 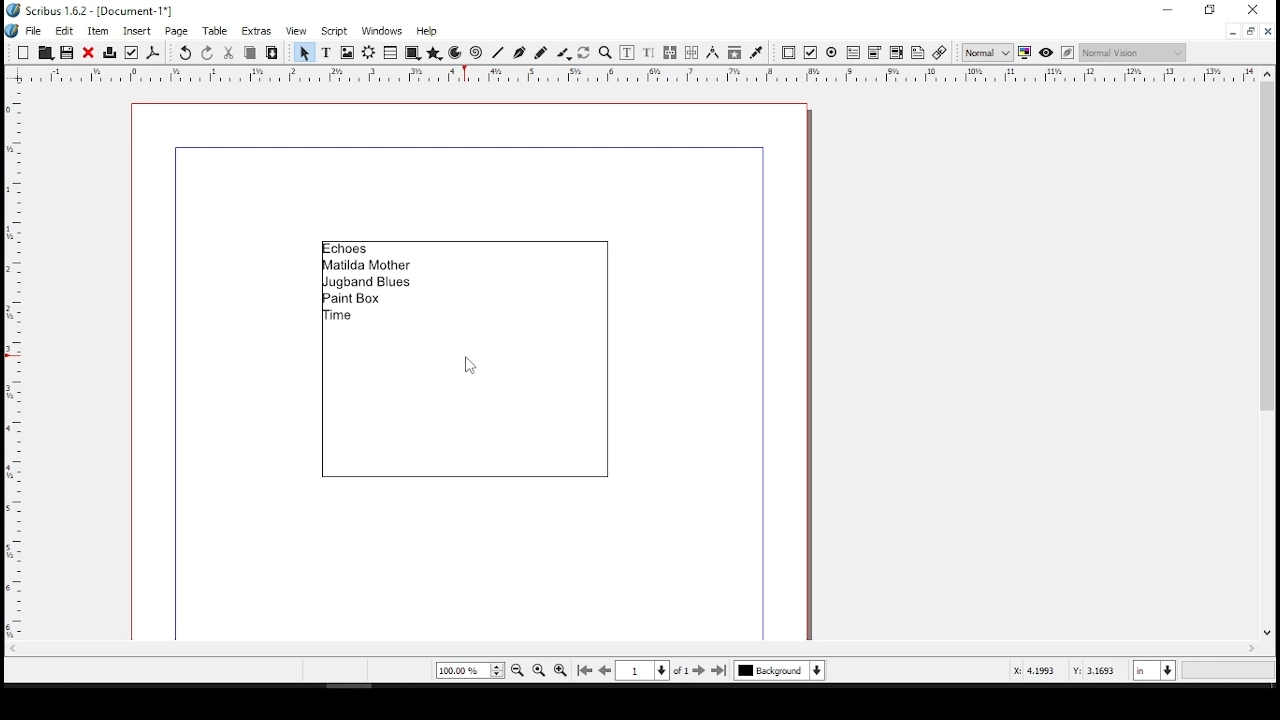 I want to click on windows, so click(x=381, y=31).